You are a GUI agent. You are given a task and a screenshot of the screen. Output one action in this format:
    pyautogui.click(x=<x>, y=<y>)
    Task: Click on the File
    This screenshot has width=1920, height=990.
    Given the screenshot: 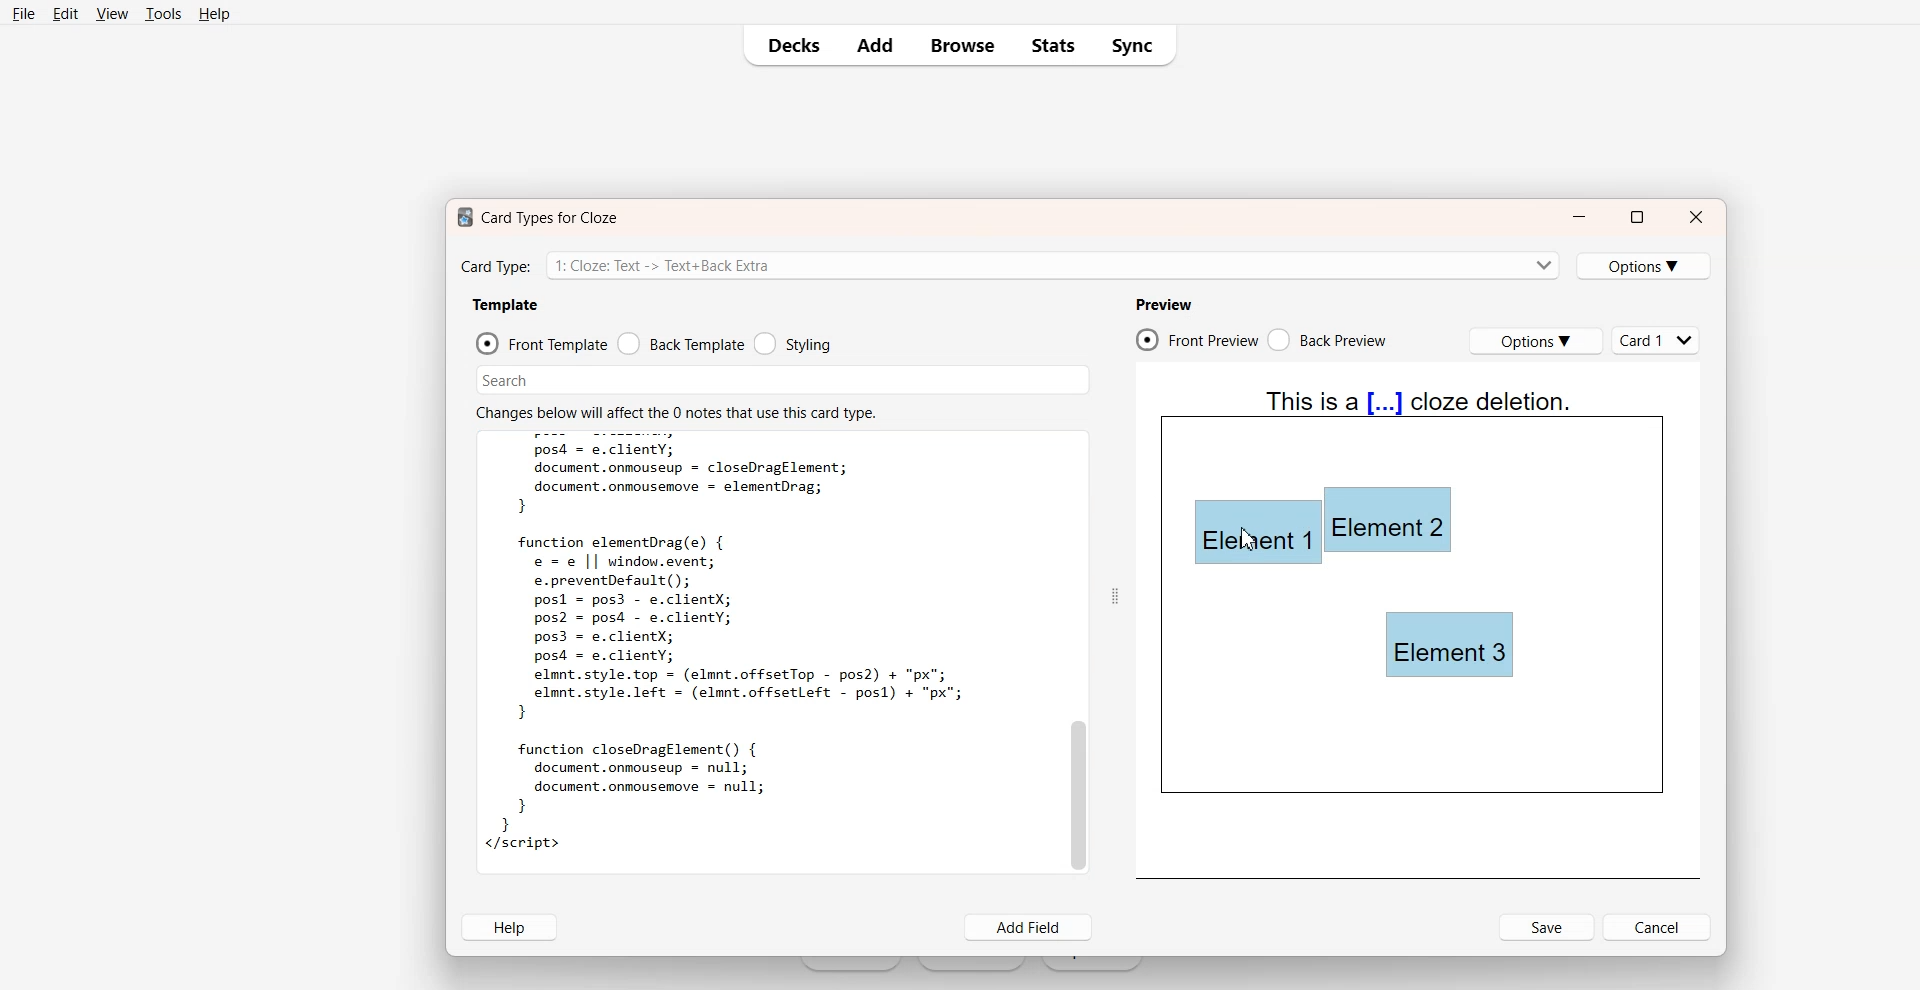 What is the action you would take?
    pyautogui.click(x=24, y=13)
    